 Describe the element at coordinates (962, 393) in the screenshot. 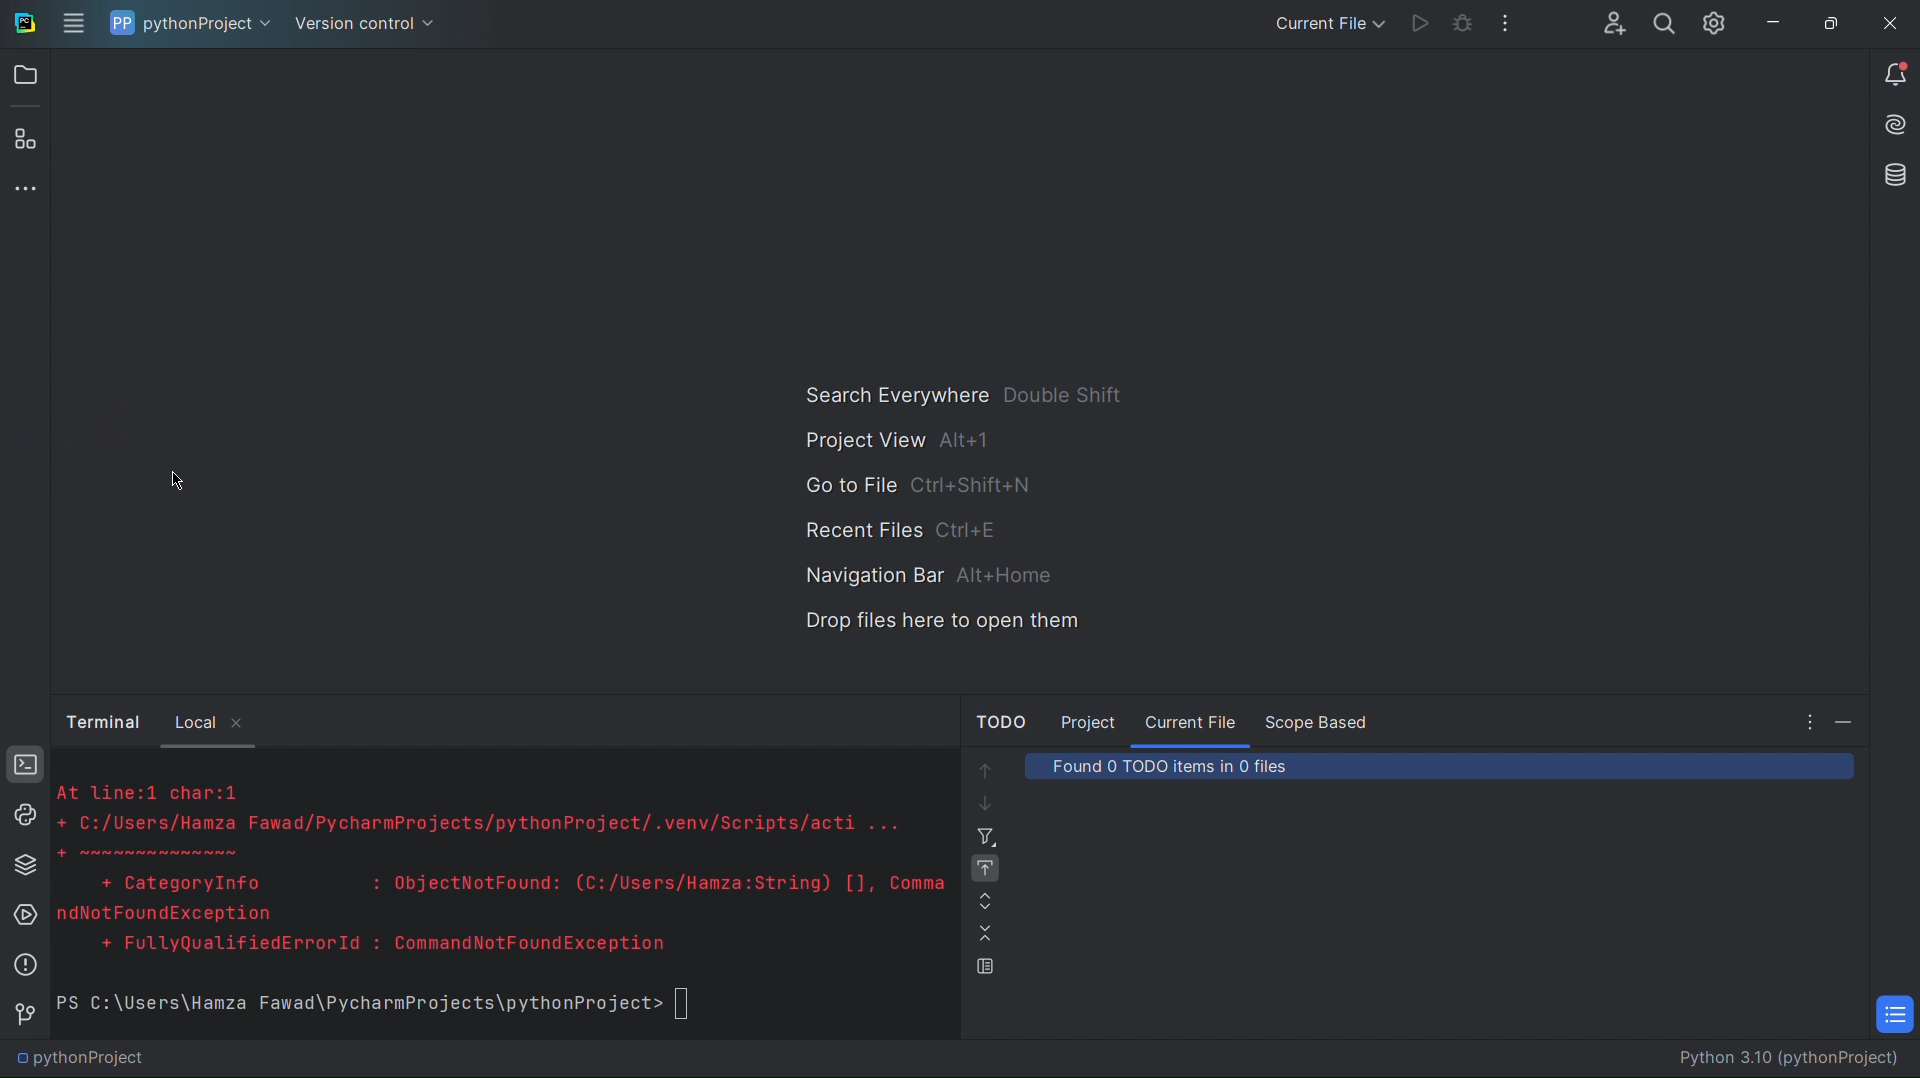

I see `Search Everywhere` at that location.